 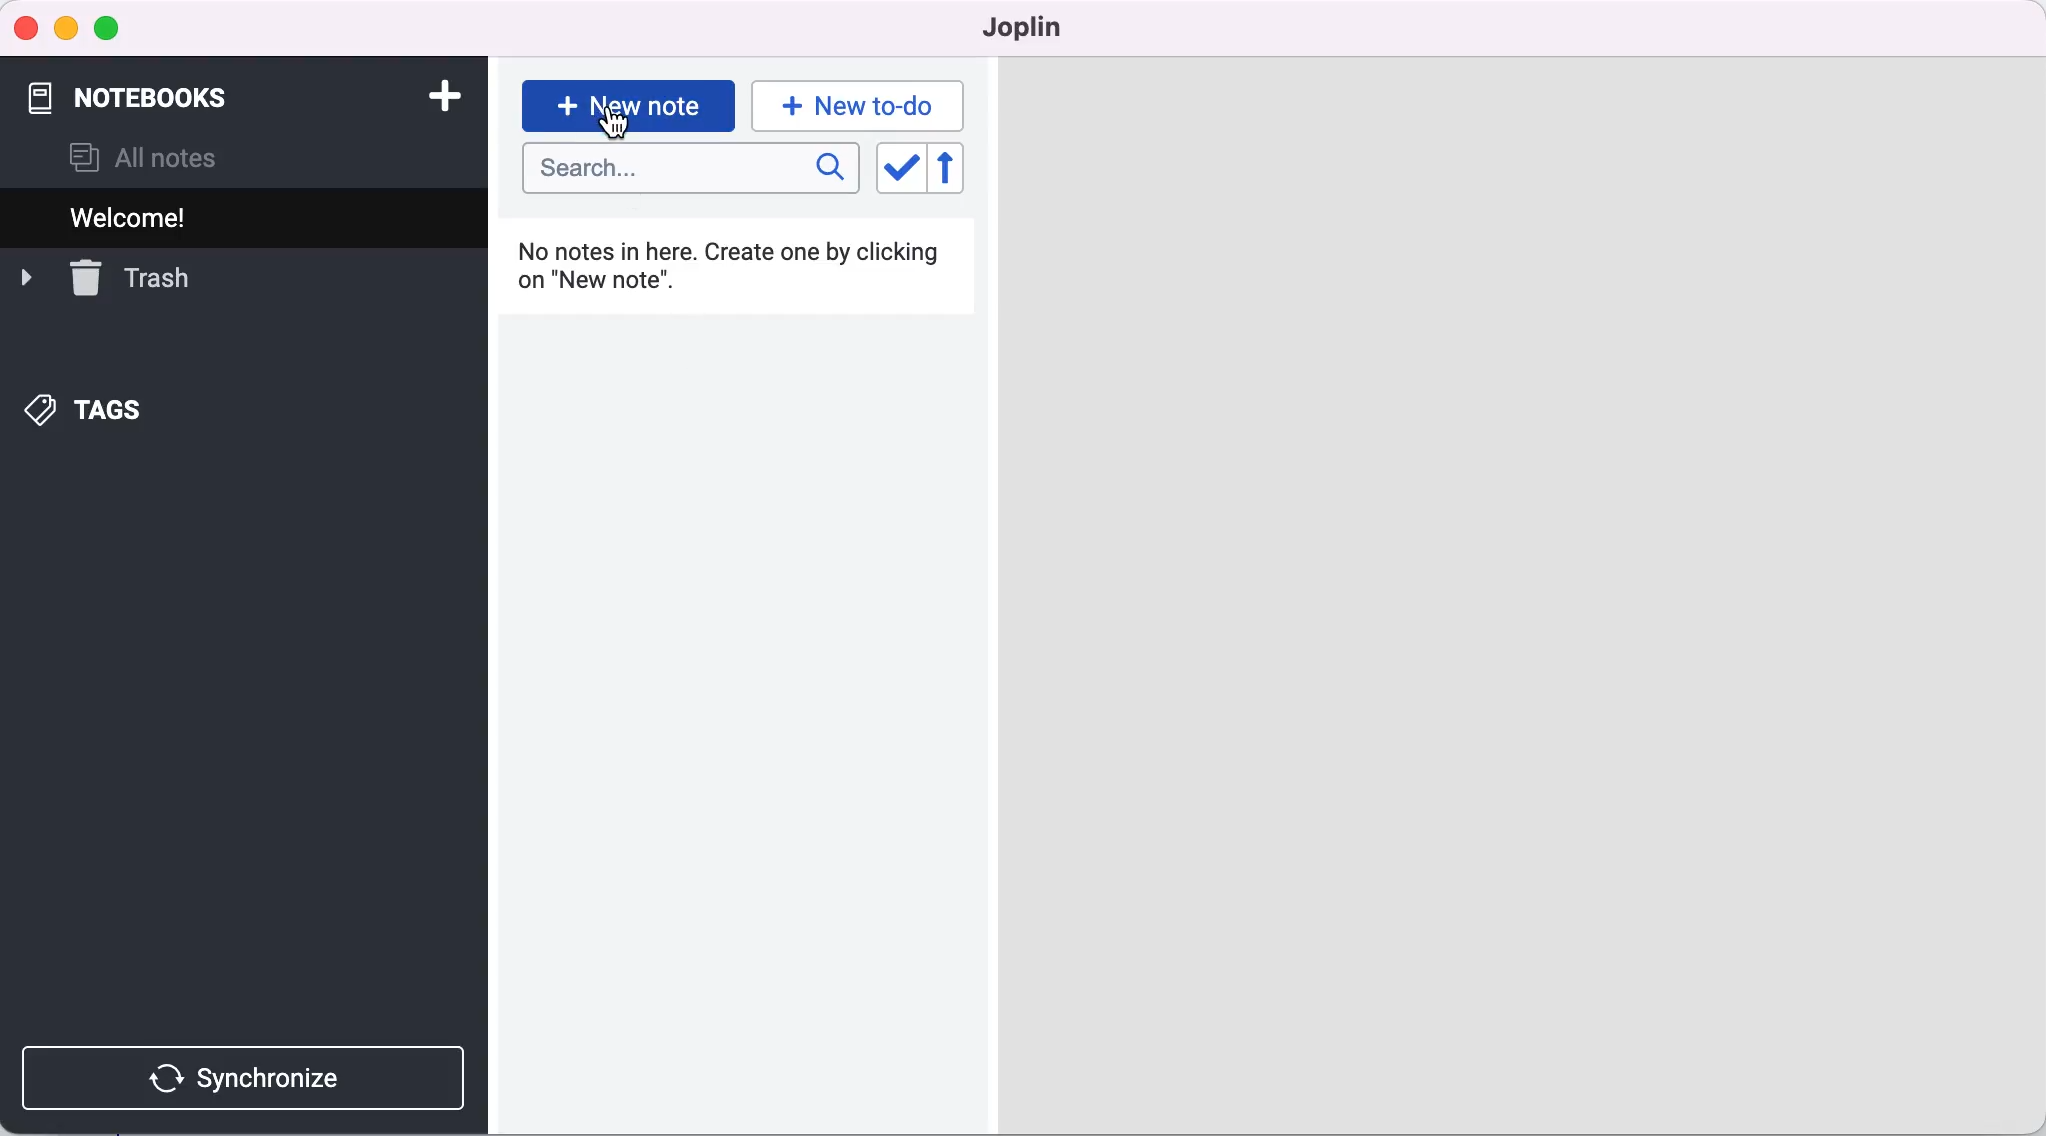 What do you see at coordinates (441, 94) in the screenshot?
I see `add notebook` at bounding box center [441, 94].